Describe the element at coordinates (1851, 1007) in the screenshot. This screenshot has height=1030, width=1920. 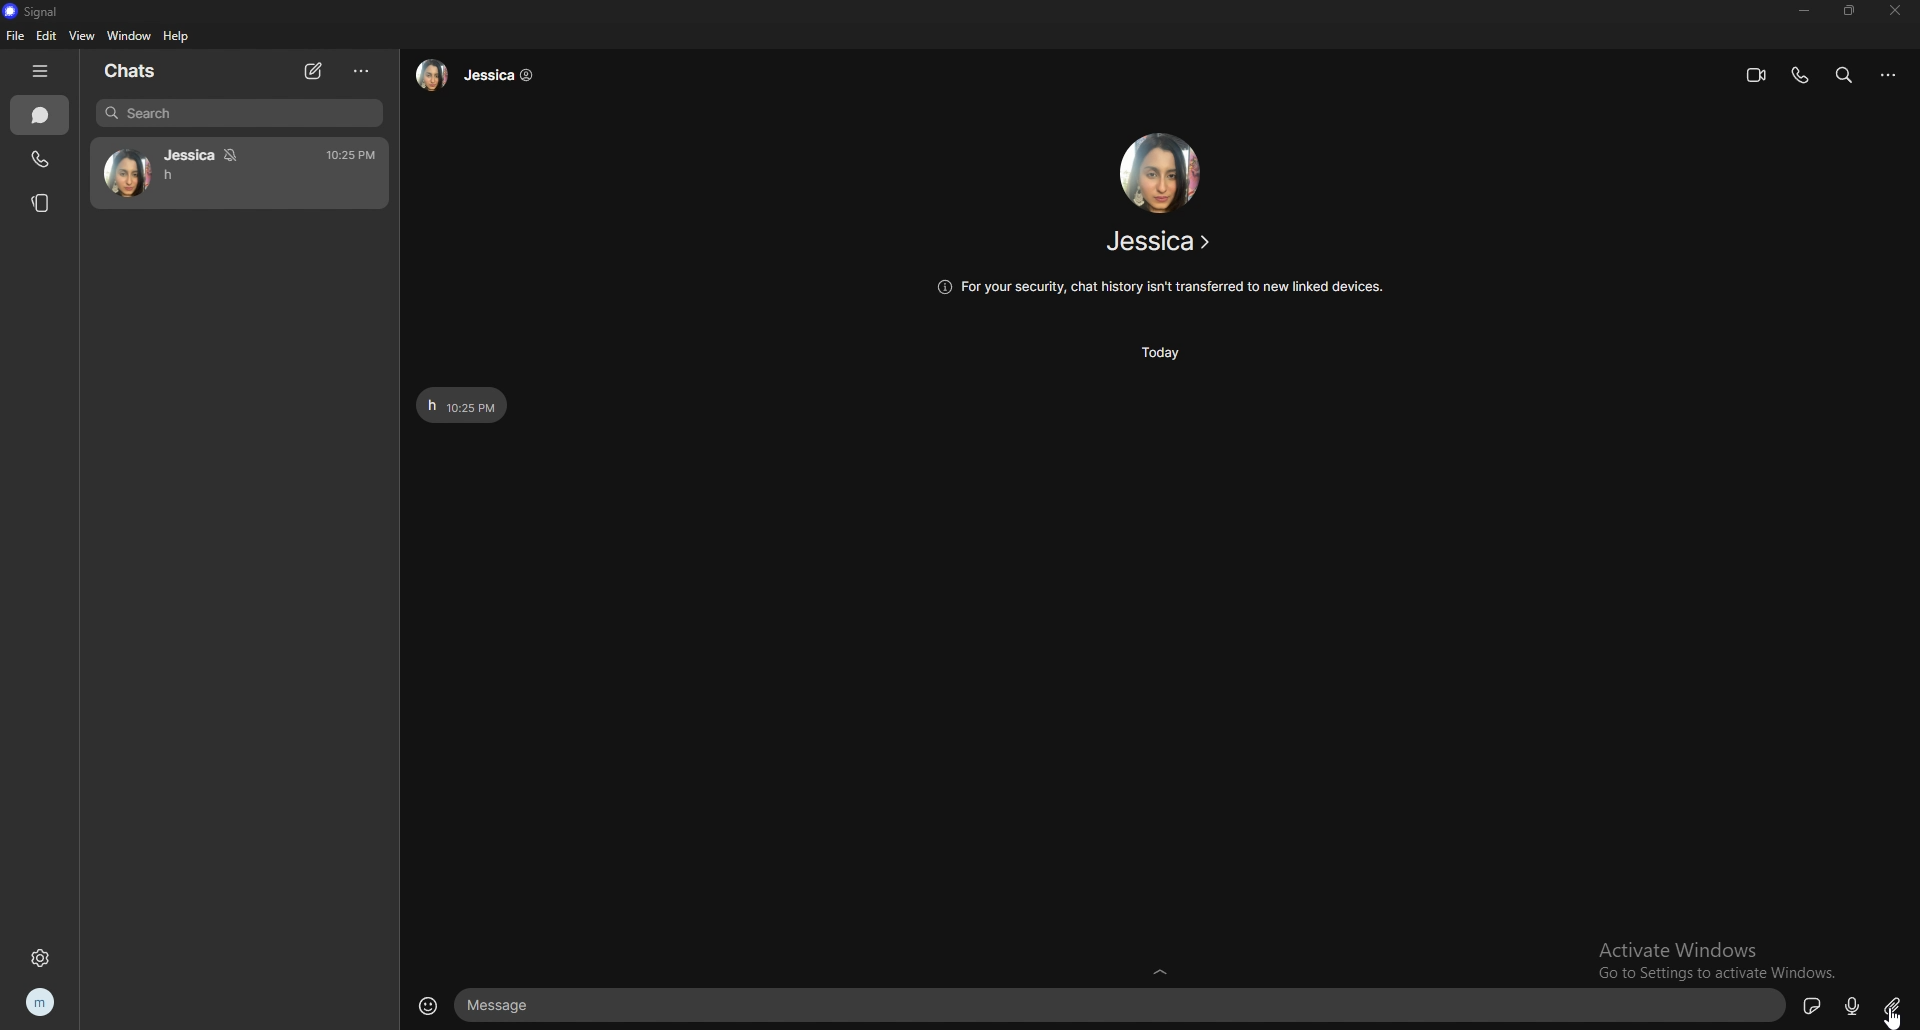
I see `voice message` at that location.